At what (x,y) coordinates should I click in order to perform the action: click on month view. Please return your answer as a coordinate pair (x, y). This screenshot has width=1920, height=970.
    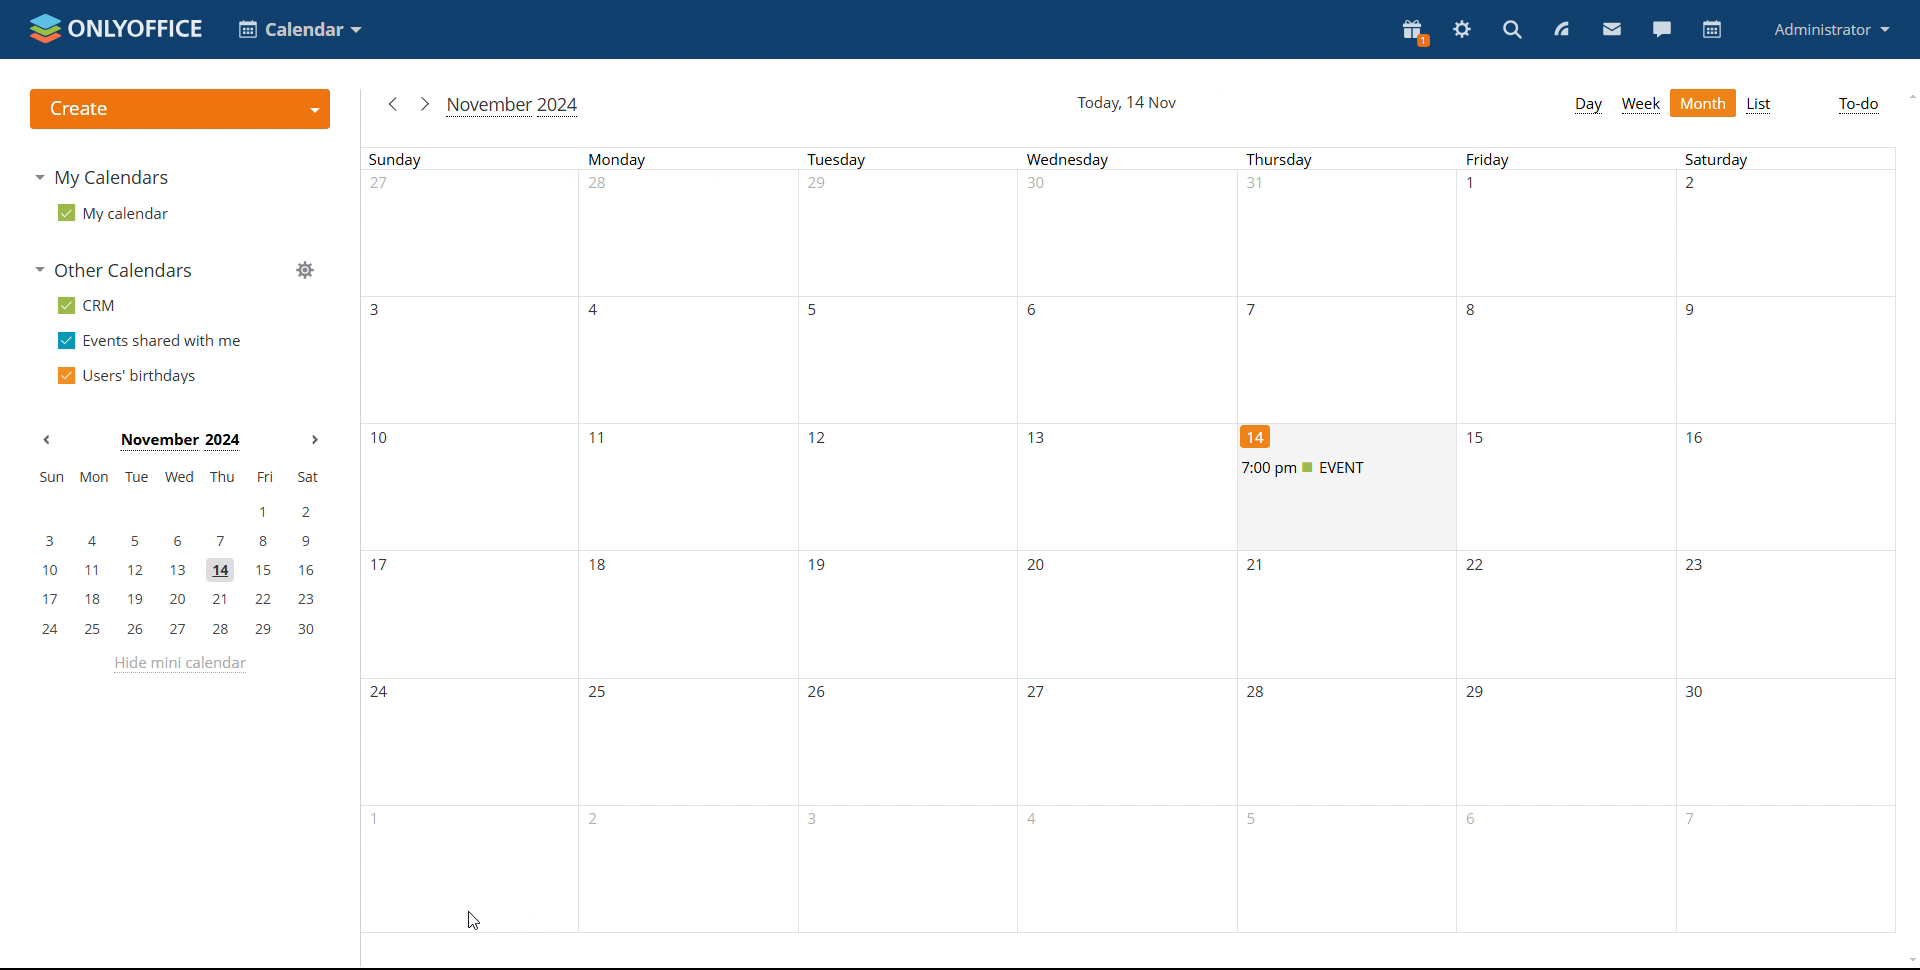
    Looking at the image, I should click on (1702, 103).